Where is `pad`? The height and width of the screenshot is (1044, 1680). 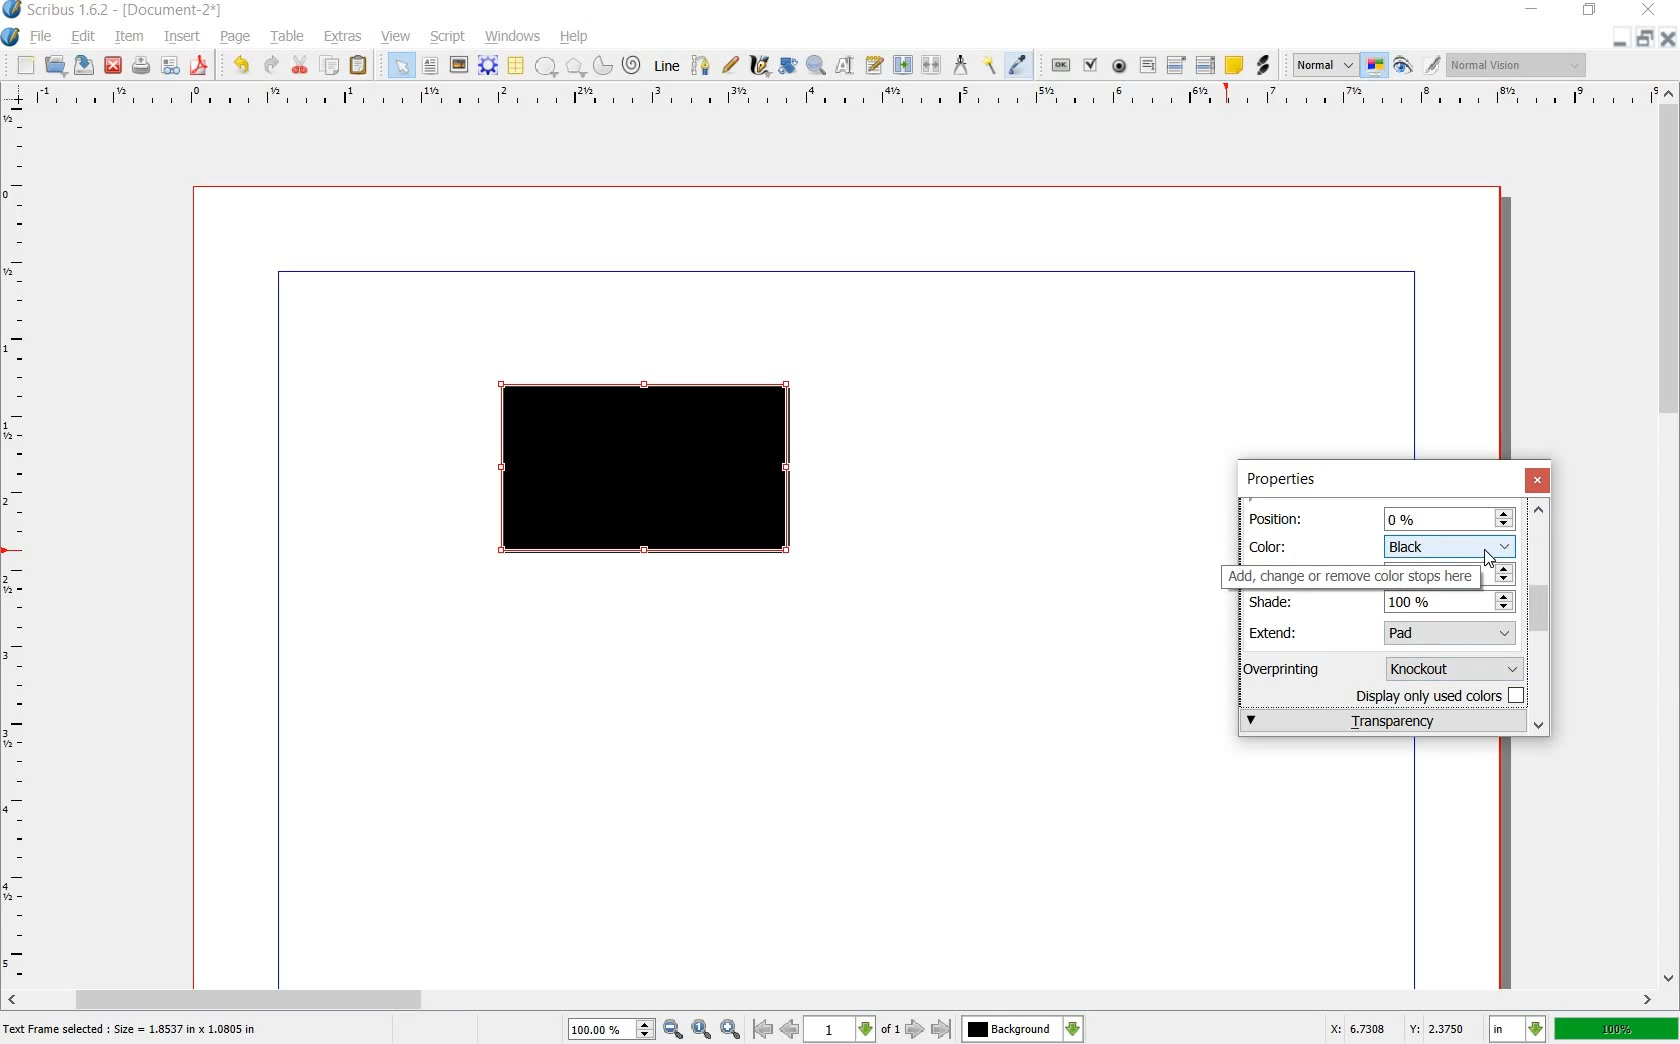
pad is located at coordinates (1453, 633).